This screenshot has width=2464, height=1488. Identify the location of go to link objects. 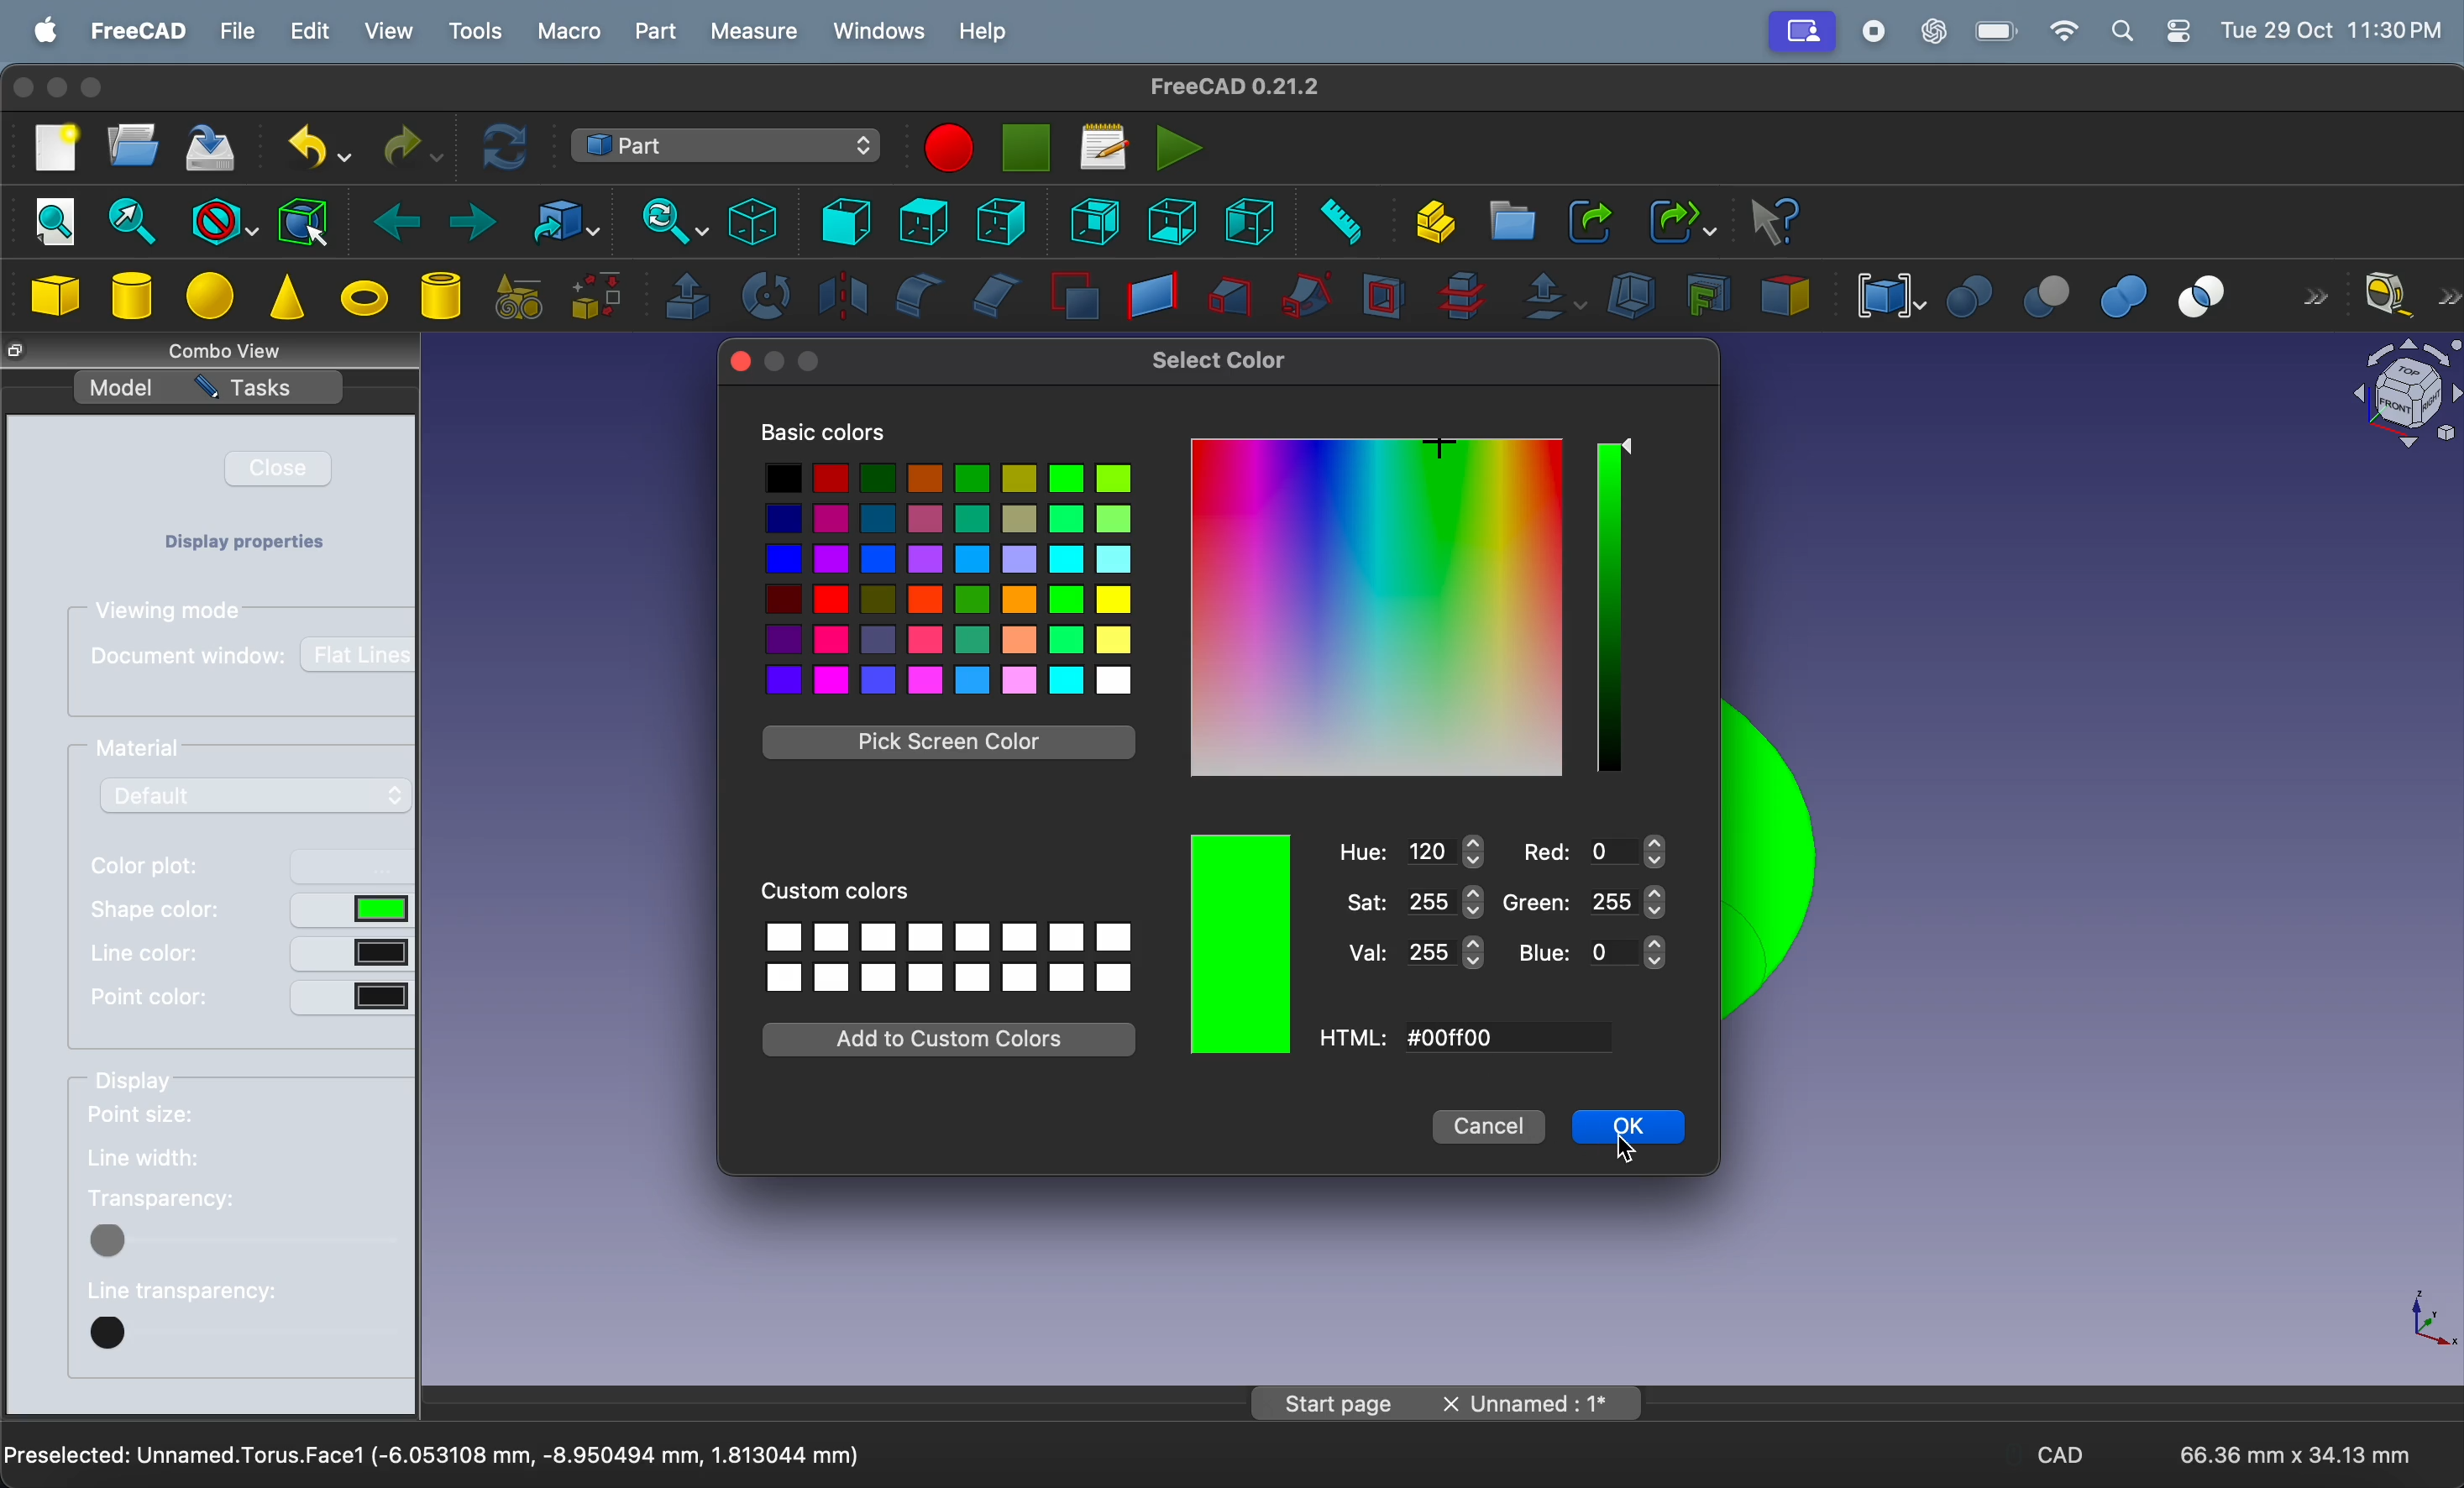
(555, 221).